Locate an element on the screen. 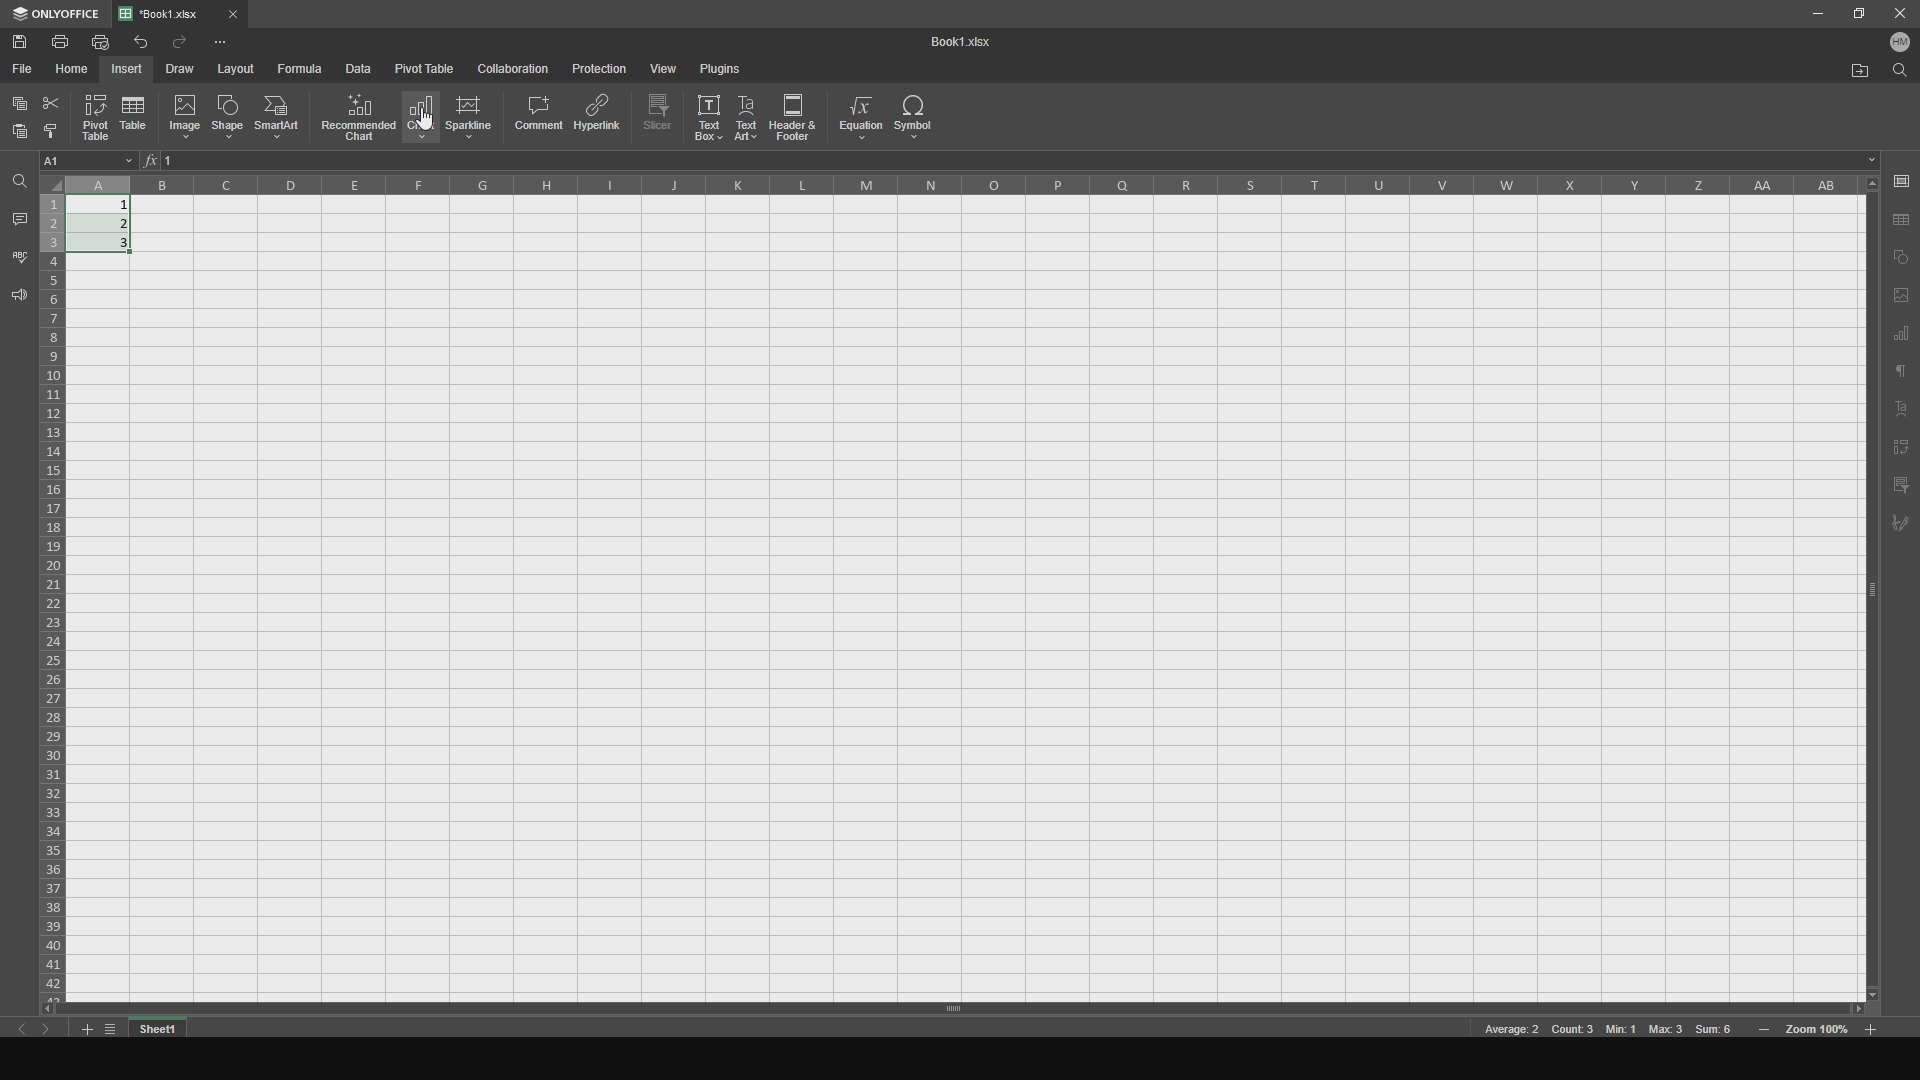  chart is located at coordinates (1902, 336).